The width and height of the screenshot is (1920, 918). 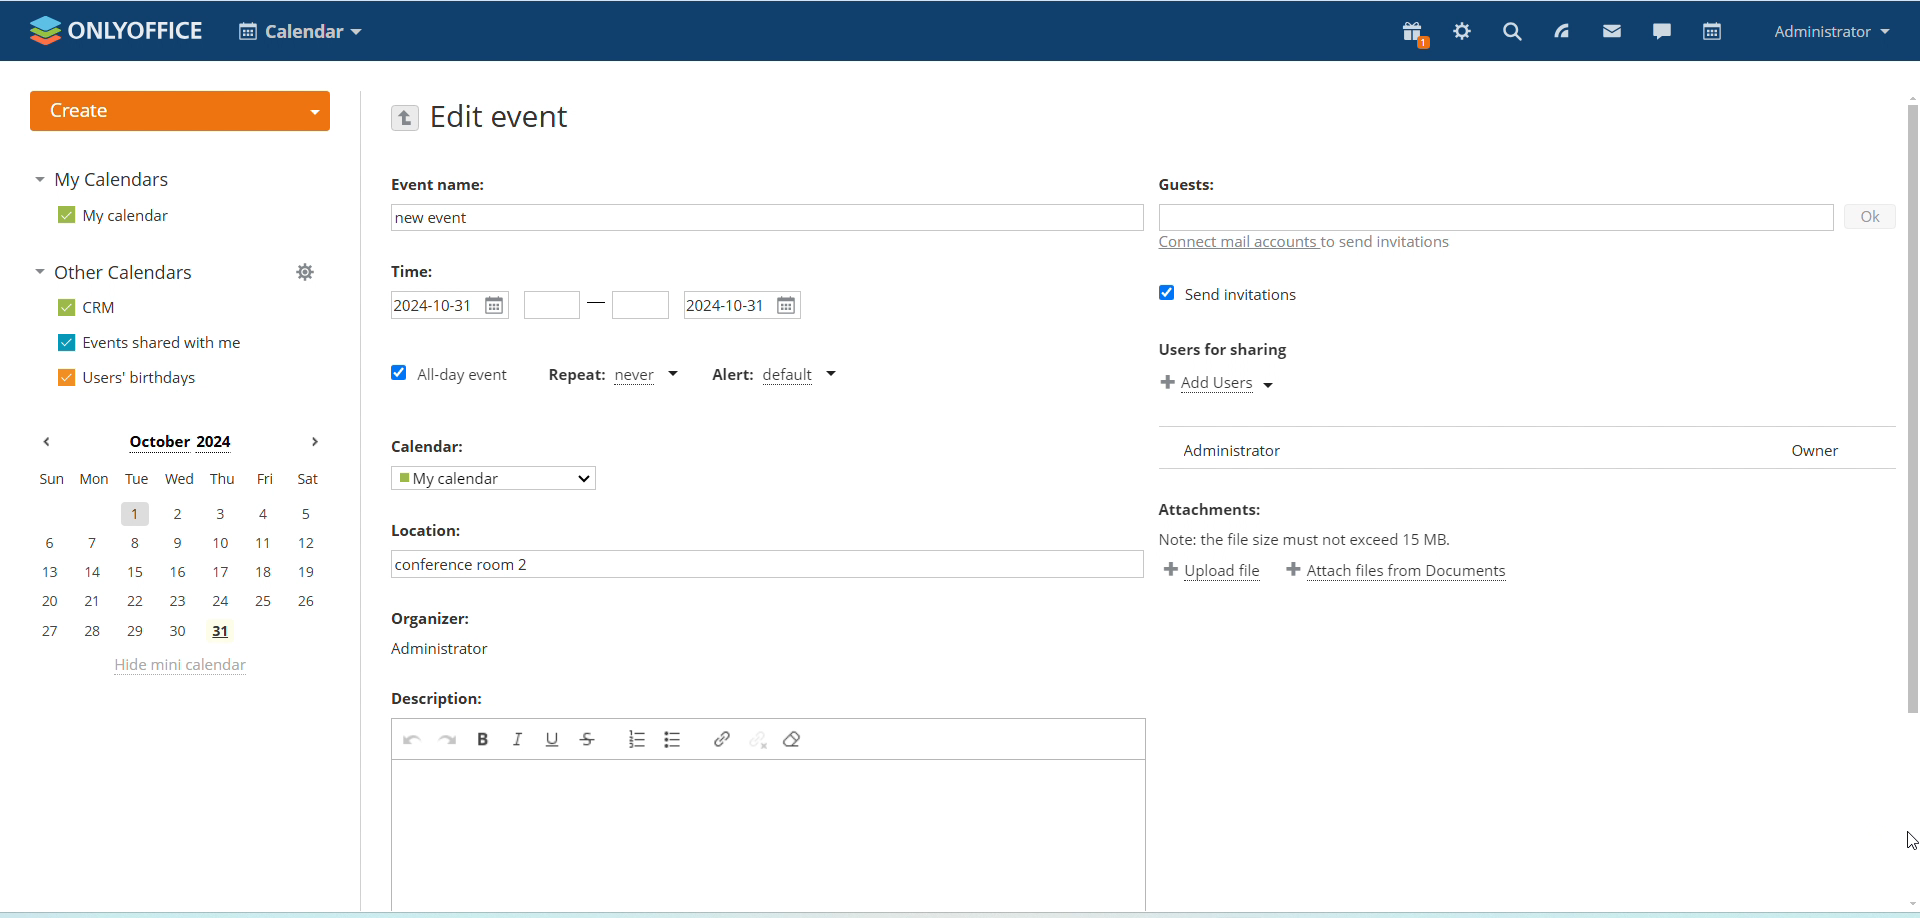 I want to click on create, so click(x=178, y=111).